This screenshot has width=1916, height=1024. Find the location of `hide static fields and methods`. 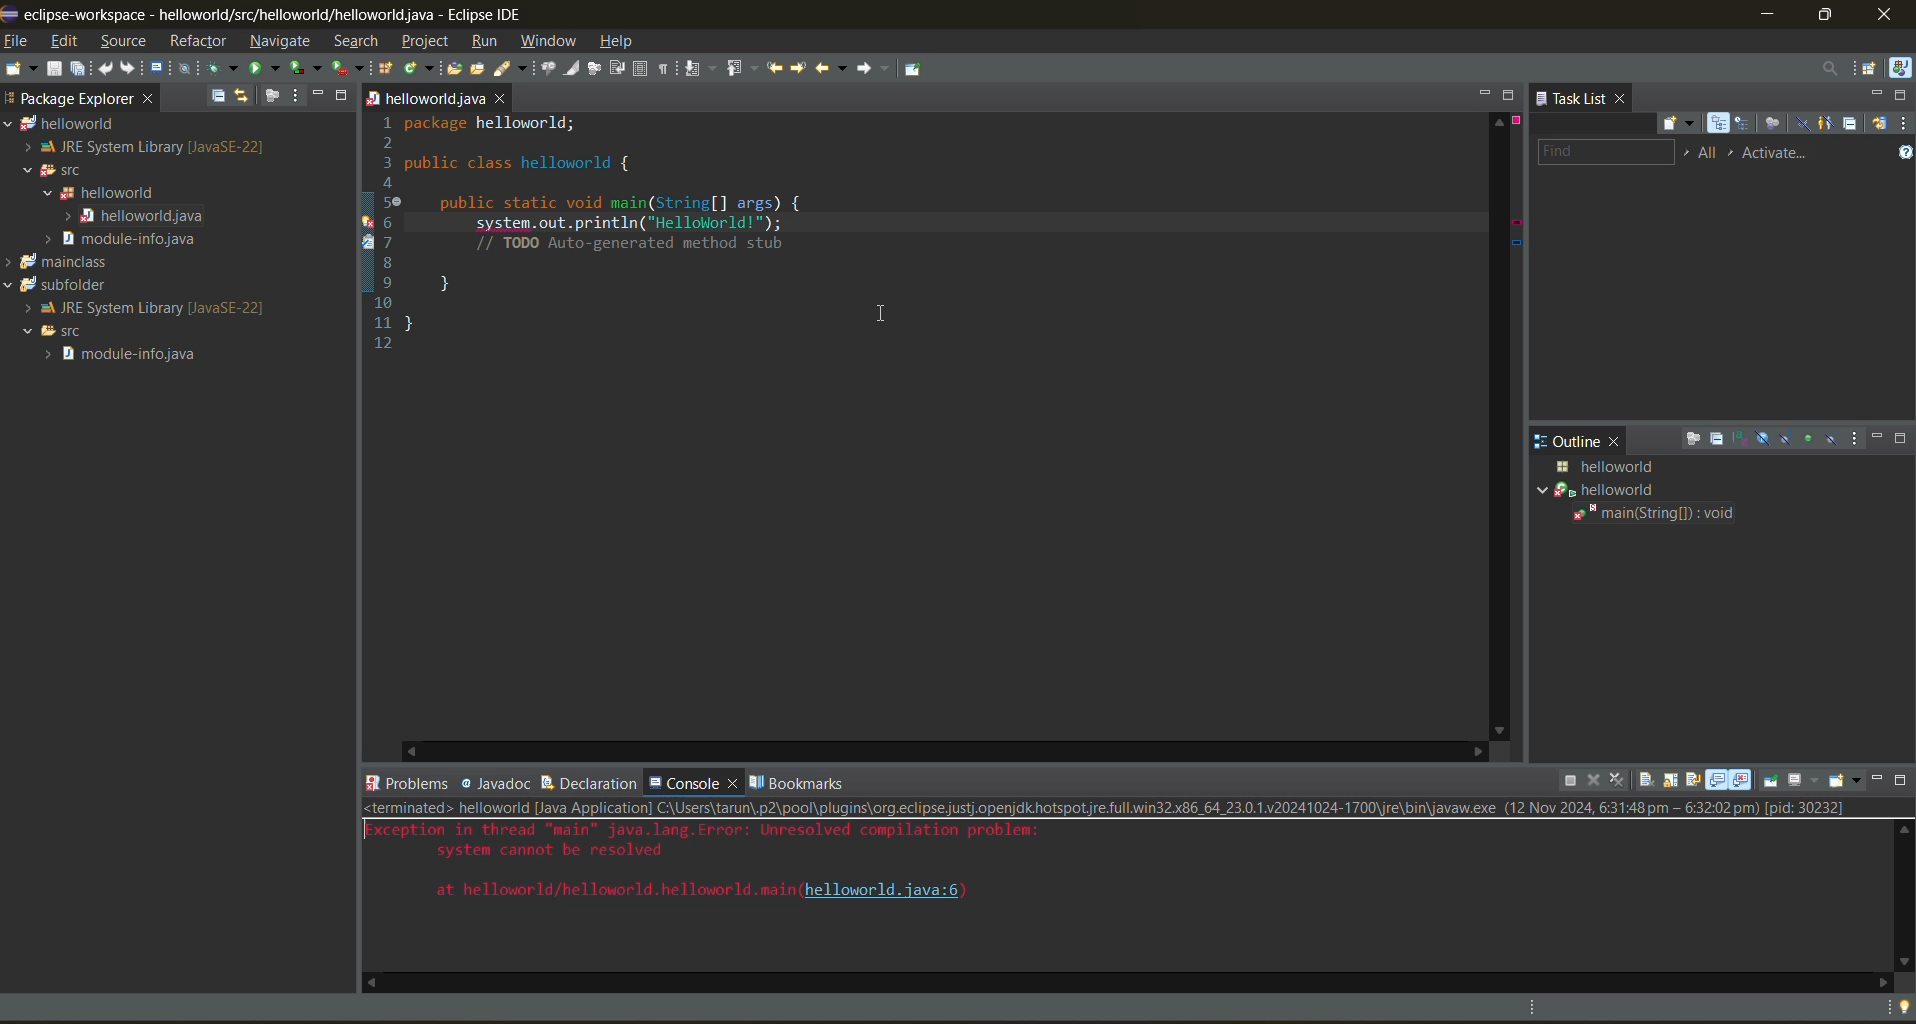

hide static fields and methods is located at coordinates (1792, 439).